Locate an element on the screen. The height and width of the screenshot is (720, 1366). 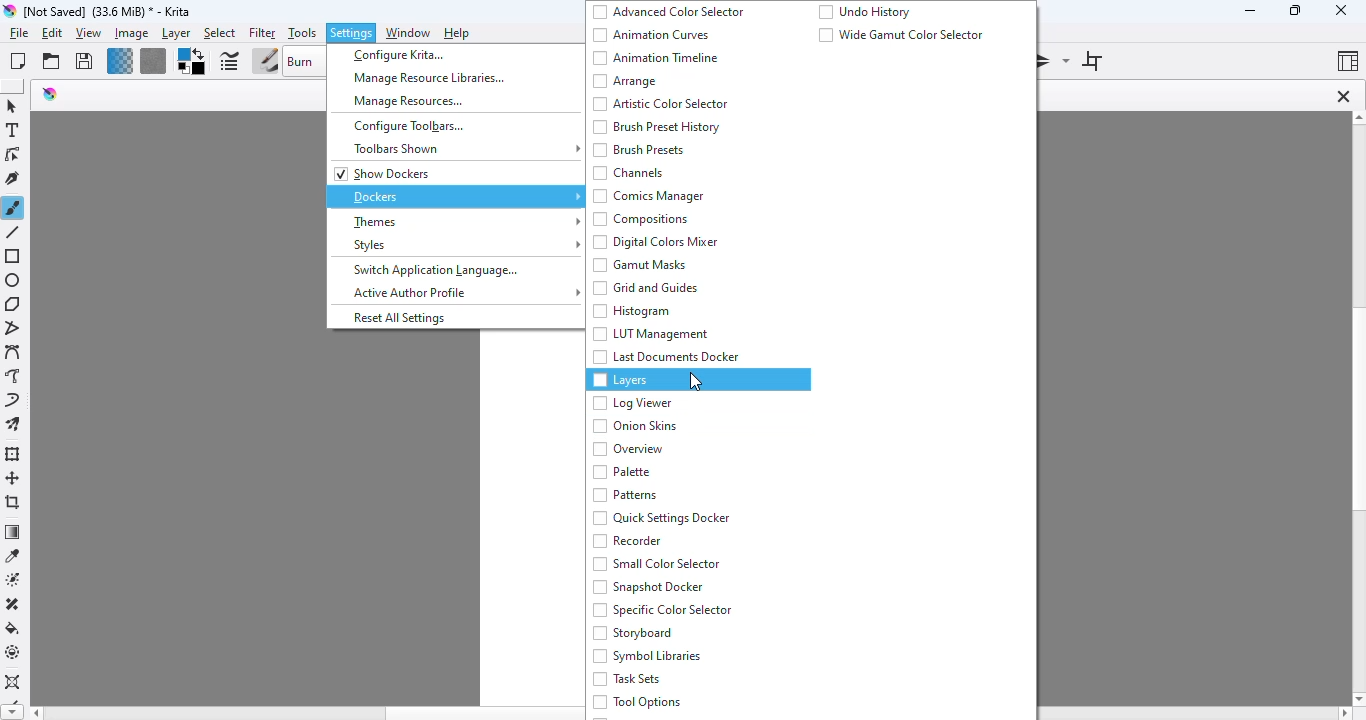
vertical scroll bar is located at coordinates (1357, 410).